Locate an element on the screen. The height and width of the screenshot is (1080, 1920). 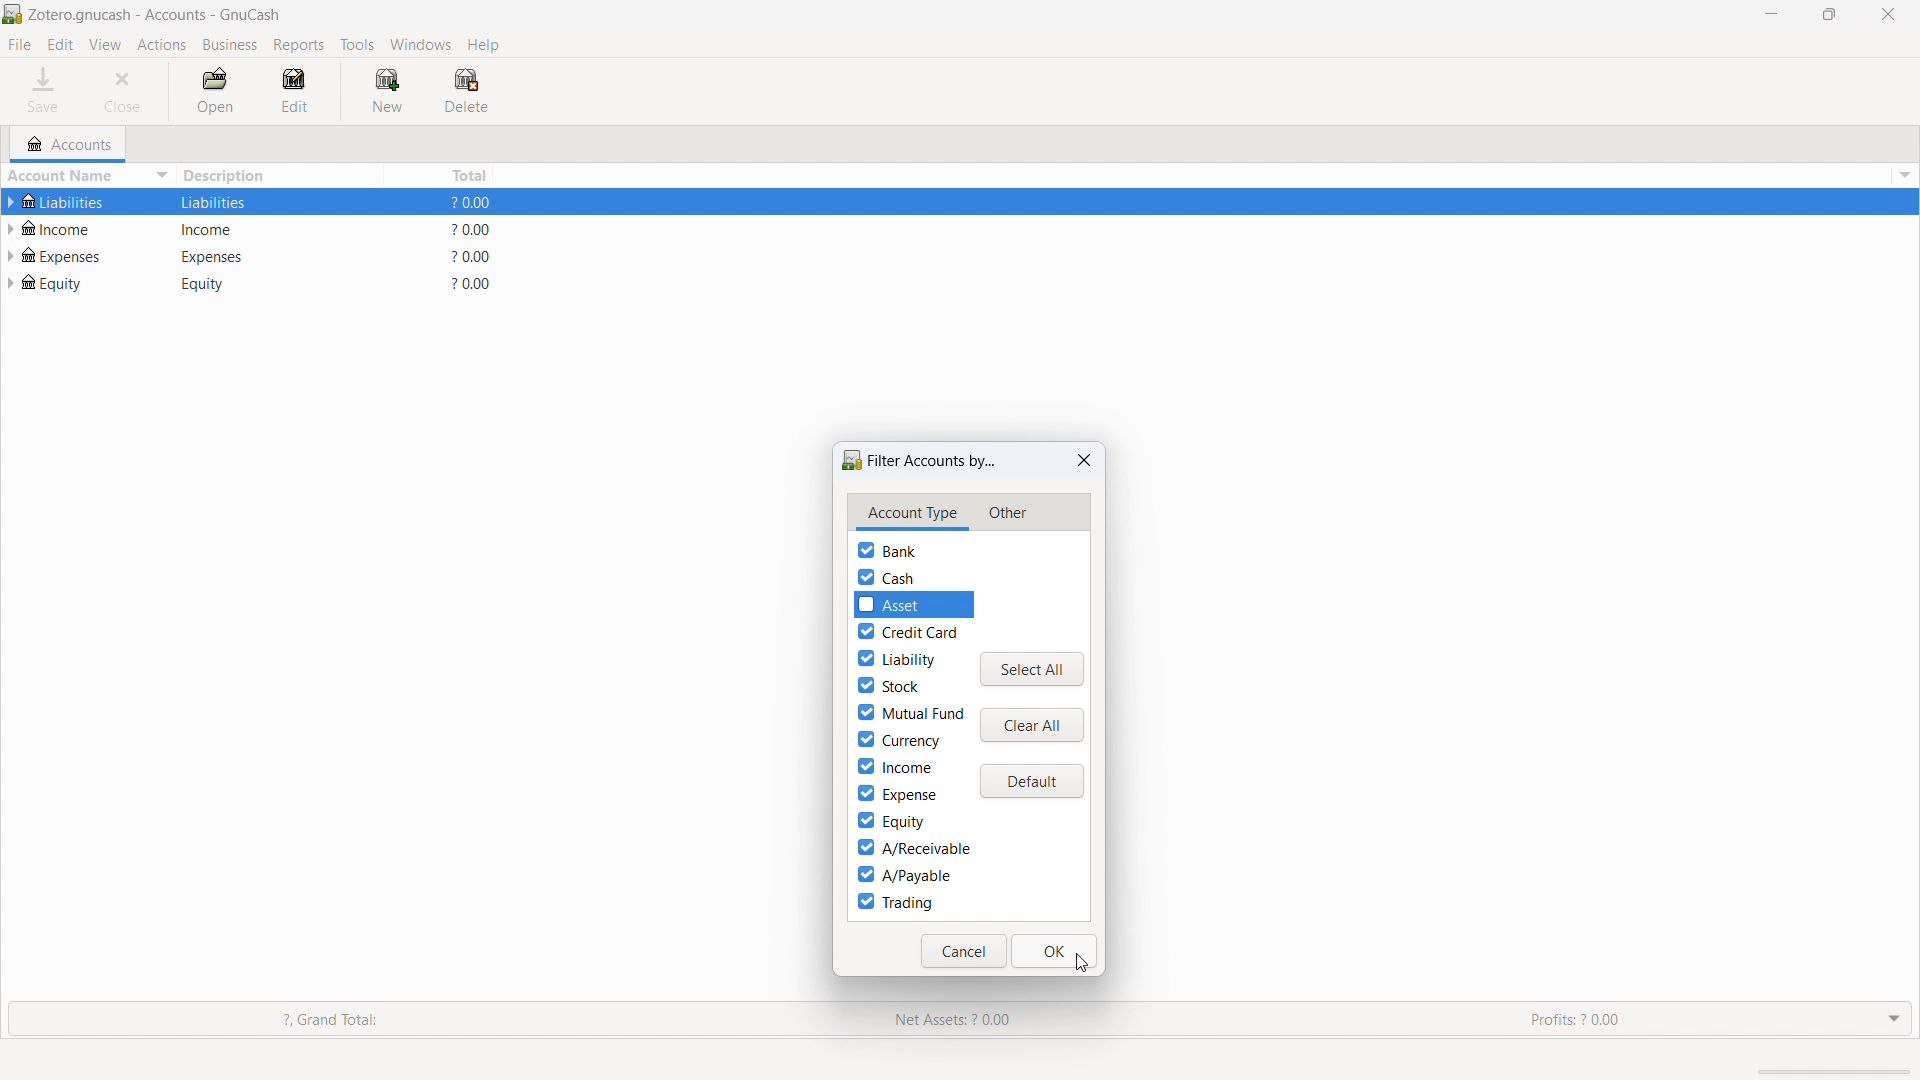
description is located at coordinates (280, 176).